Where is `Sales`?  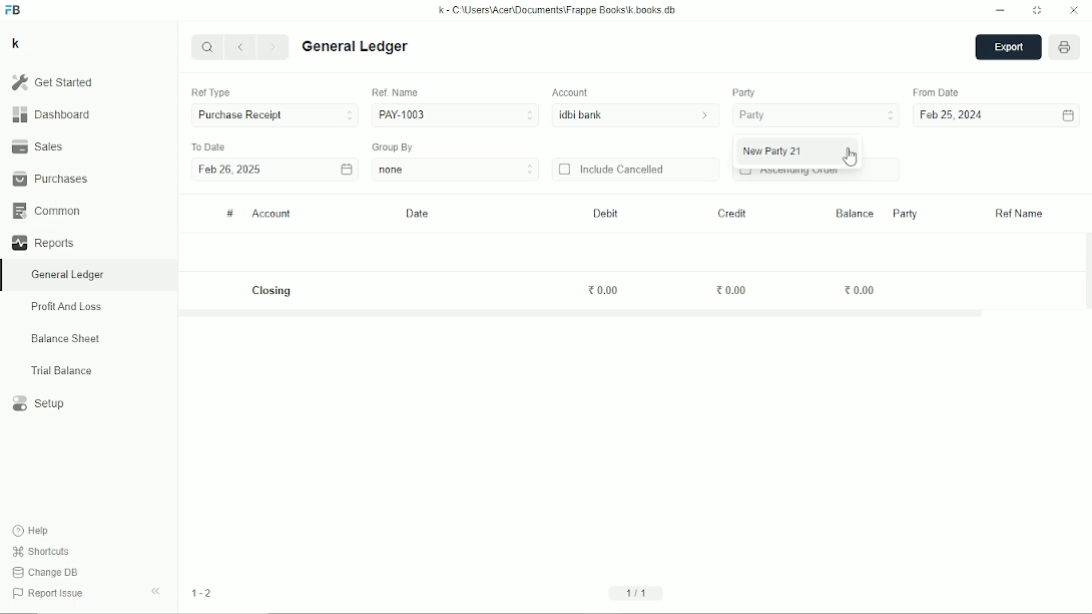 Sales is located at coordinates (37, 145).